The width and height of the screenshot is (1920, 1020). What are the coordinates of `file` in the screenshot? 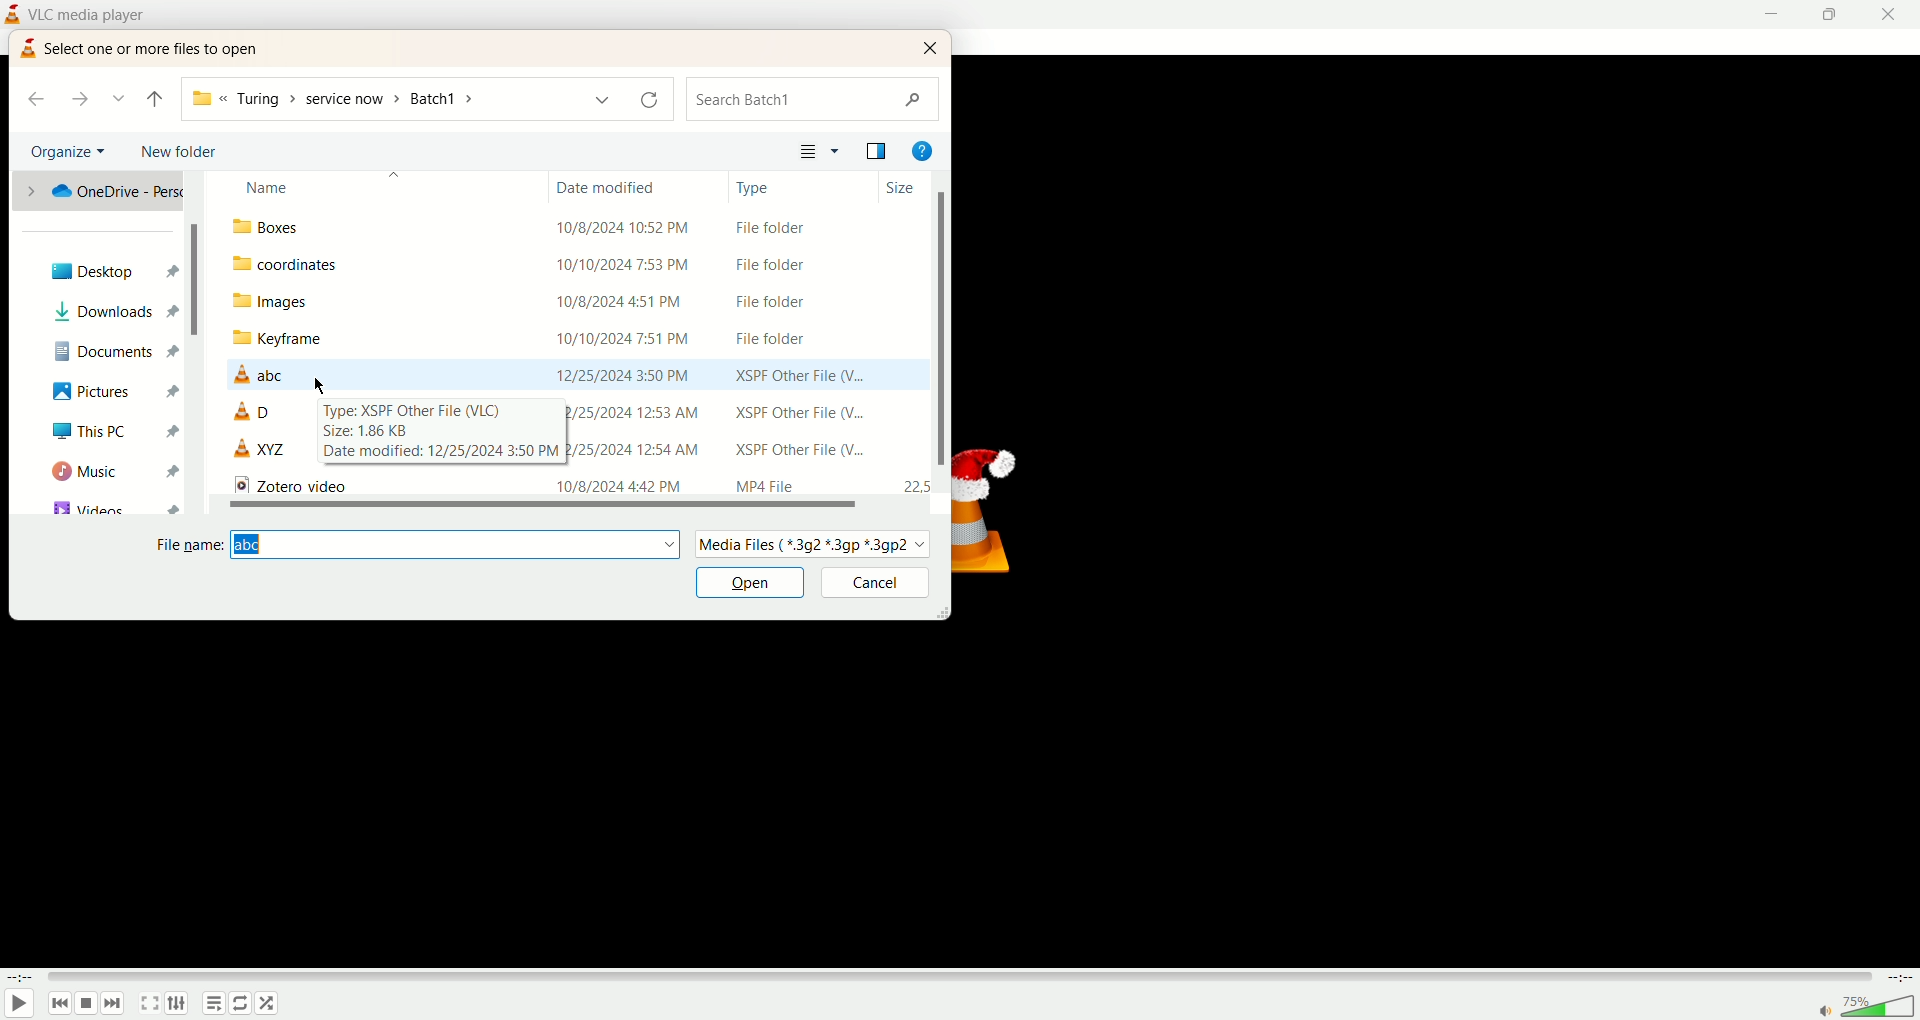 It's located at (262, 412).